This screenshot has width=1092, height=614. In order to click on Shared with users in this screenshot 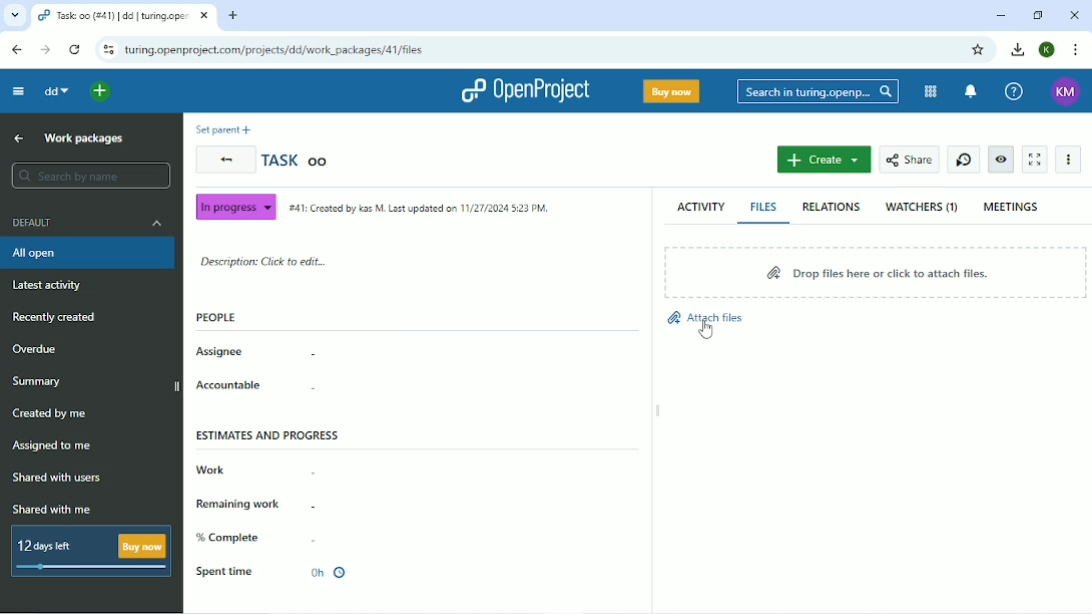, I will do `click(57, 478)`.